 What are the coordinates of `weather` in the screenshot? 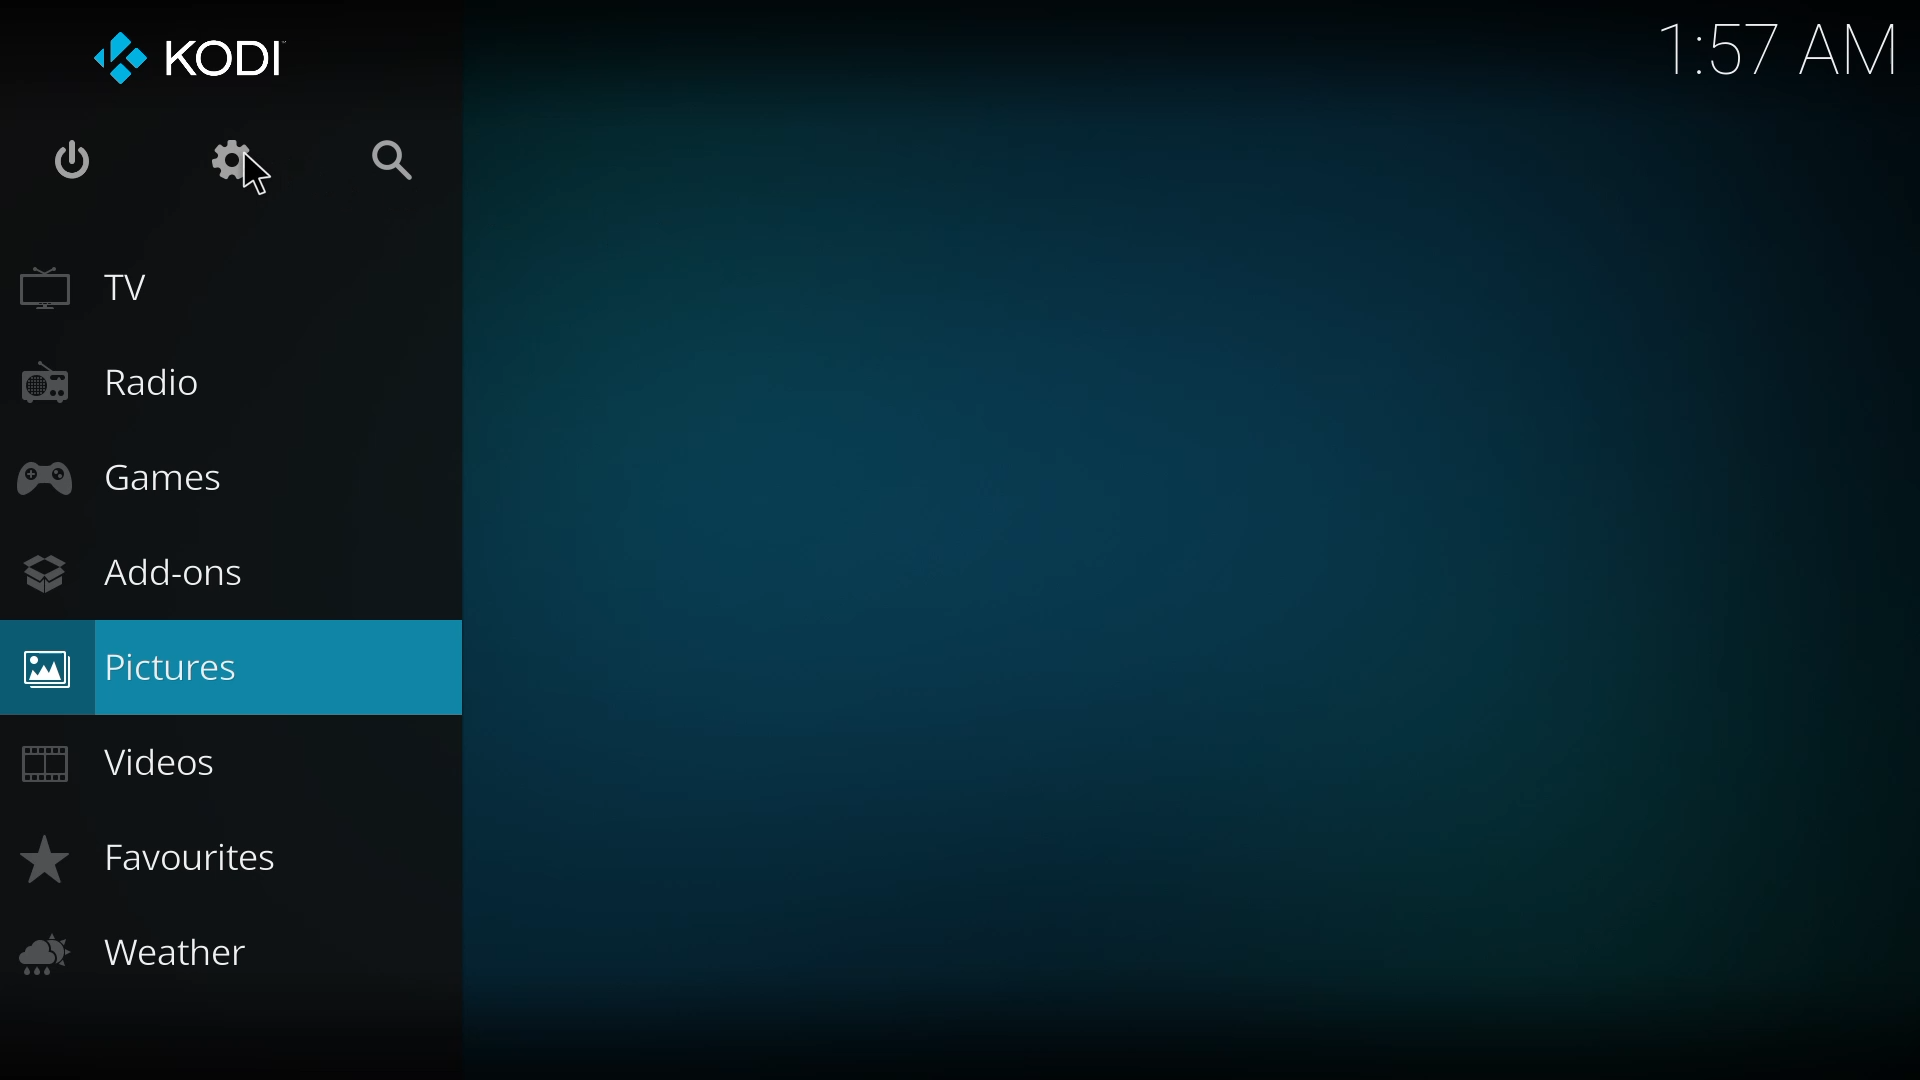 It's located at (146, 951).